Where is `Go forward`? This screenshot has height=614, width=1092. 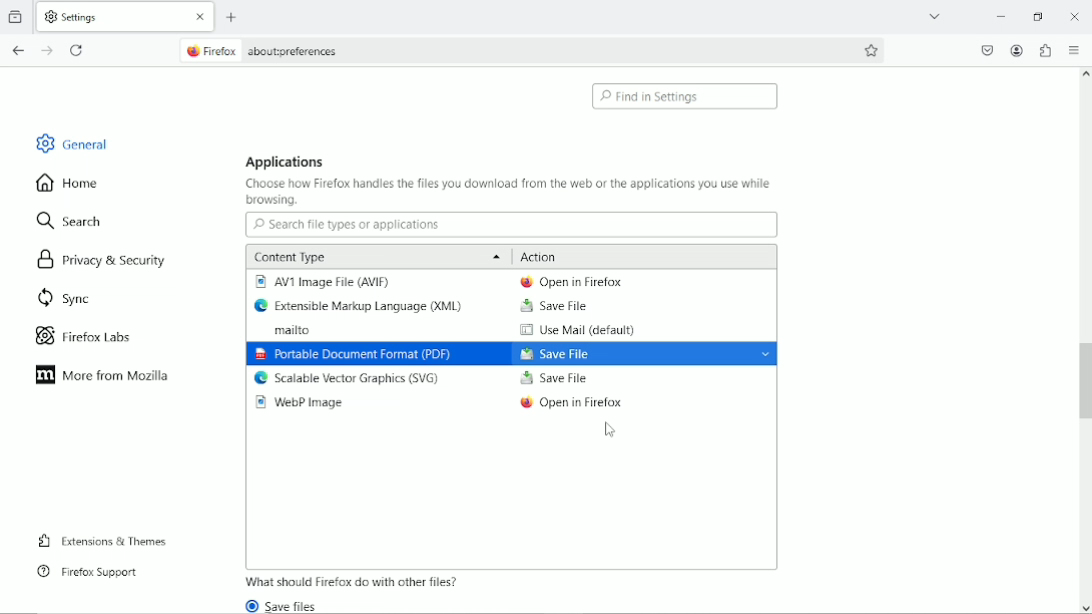
Go forward is located at coordinates (49, 51).